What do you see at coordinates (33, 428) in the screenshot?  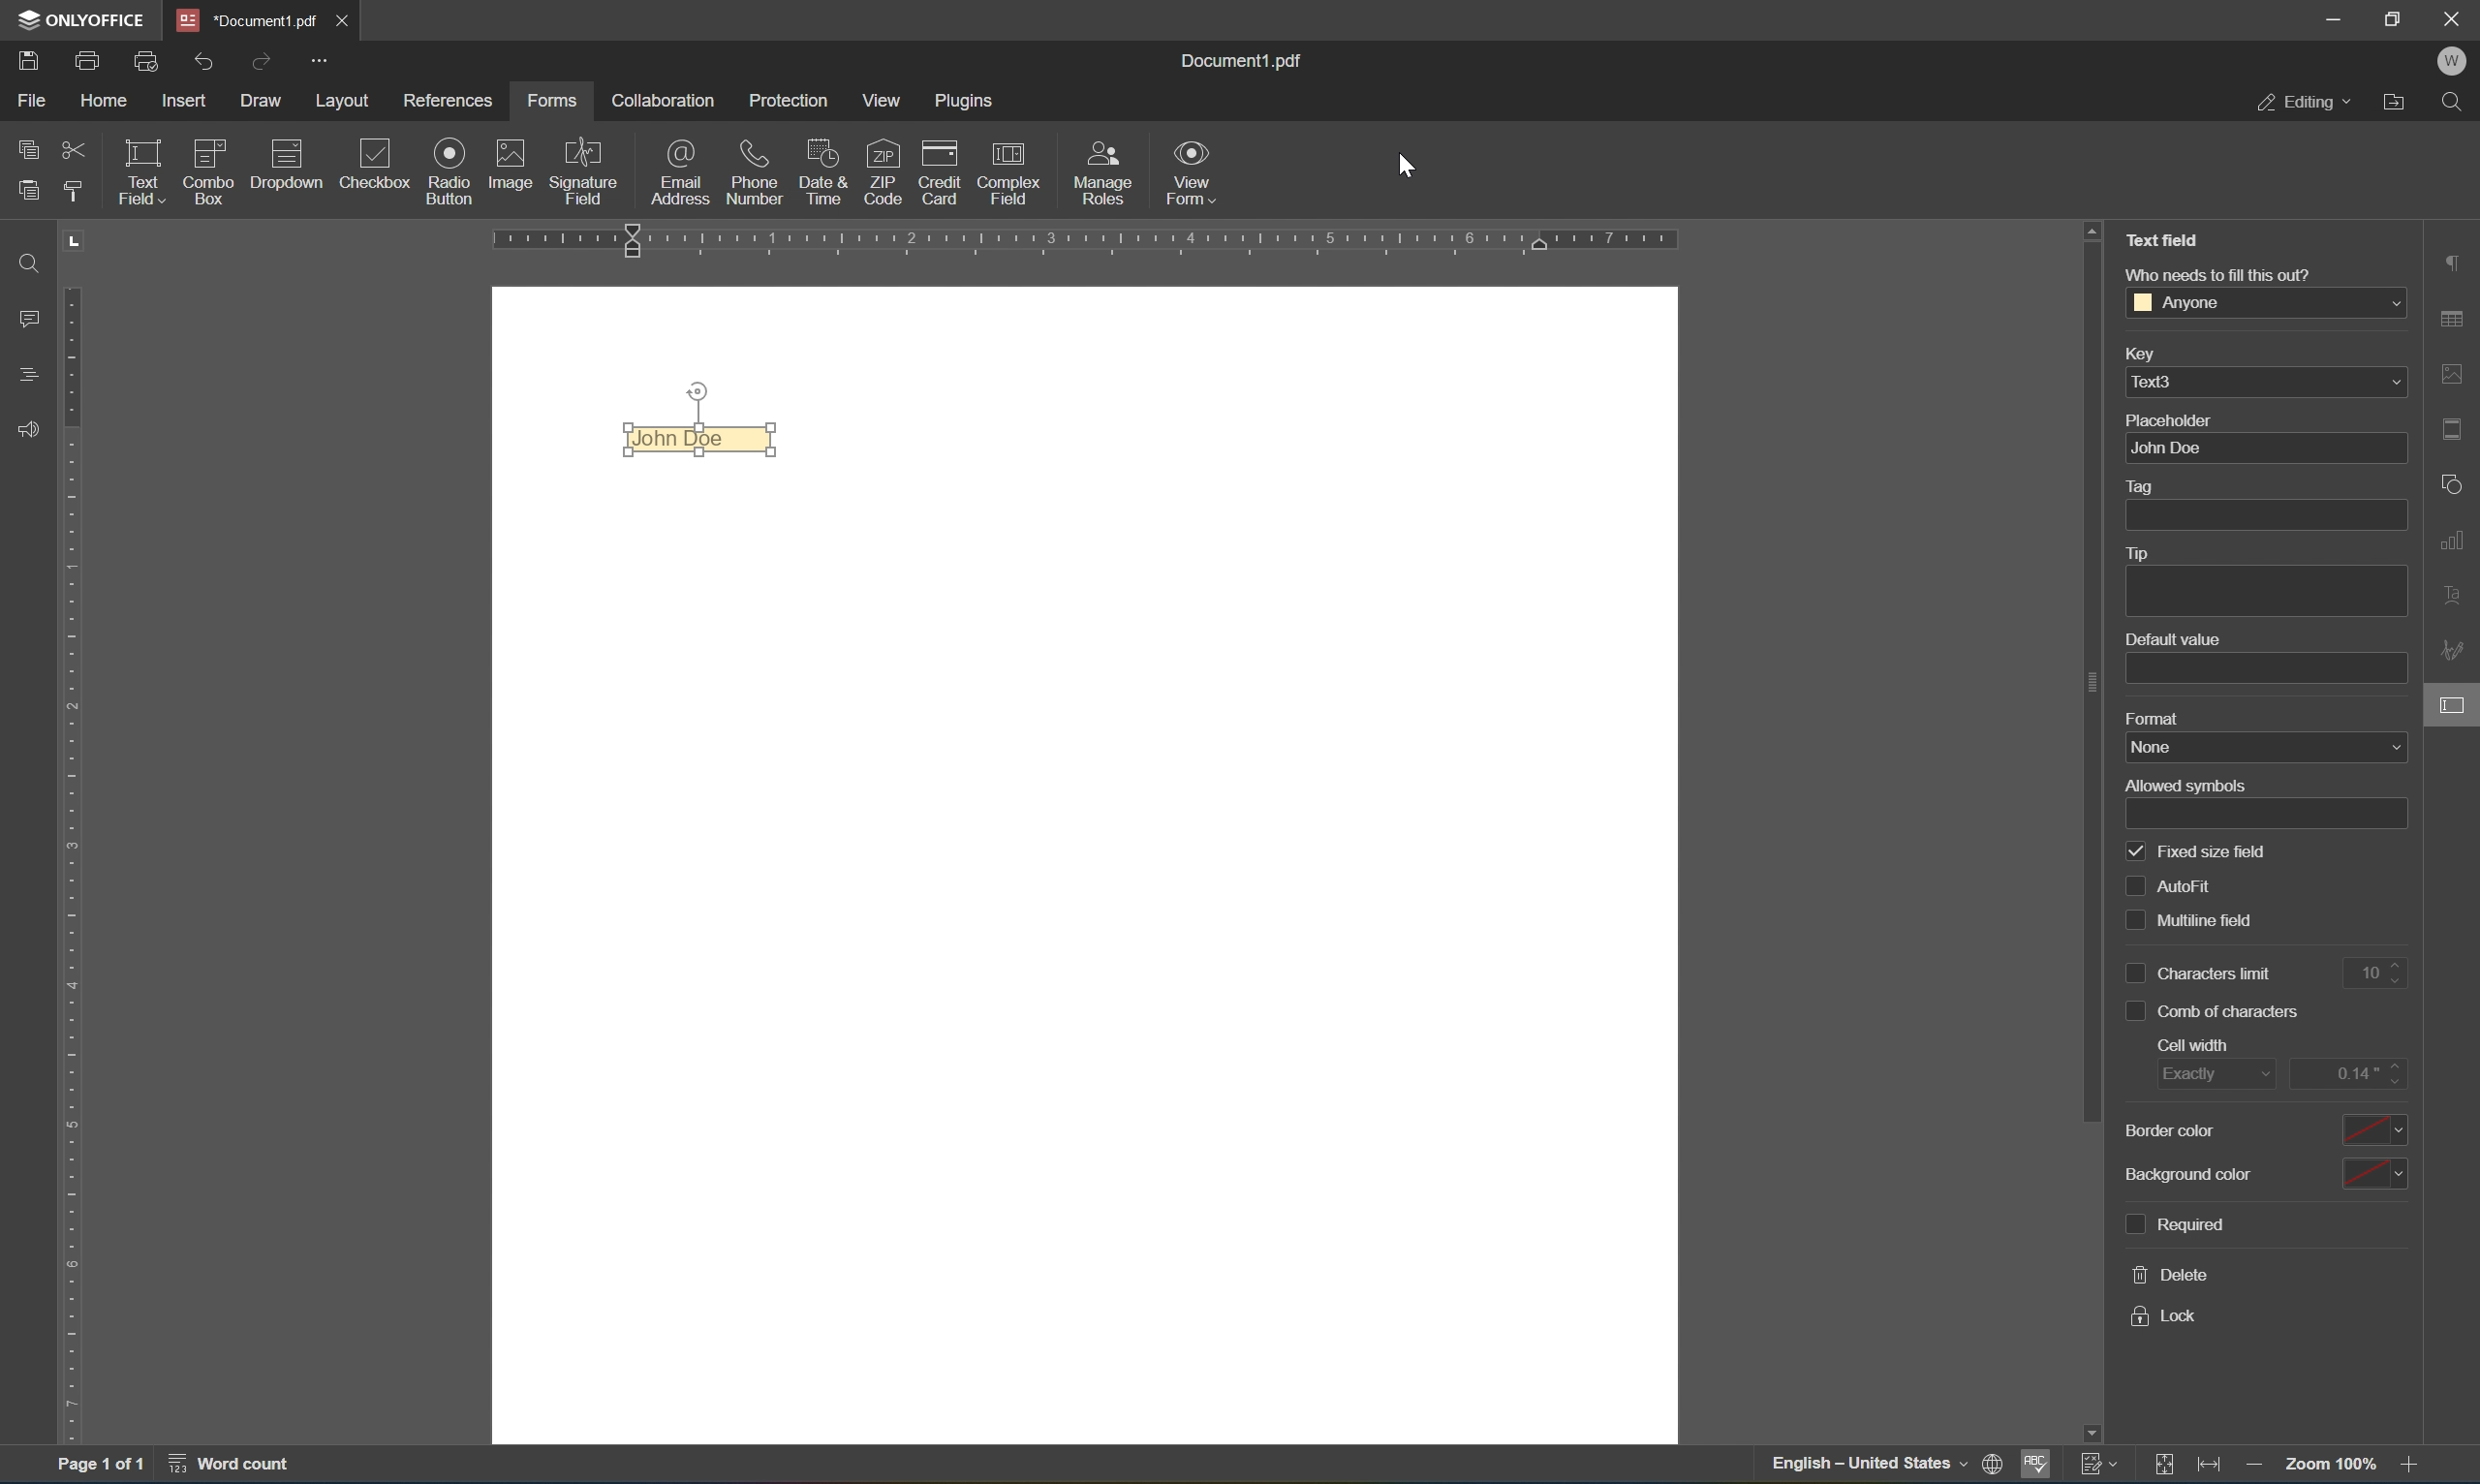 I see `feedback & support` at bounding box center [33, 428].